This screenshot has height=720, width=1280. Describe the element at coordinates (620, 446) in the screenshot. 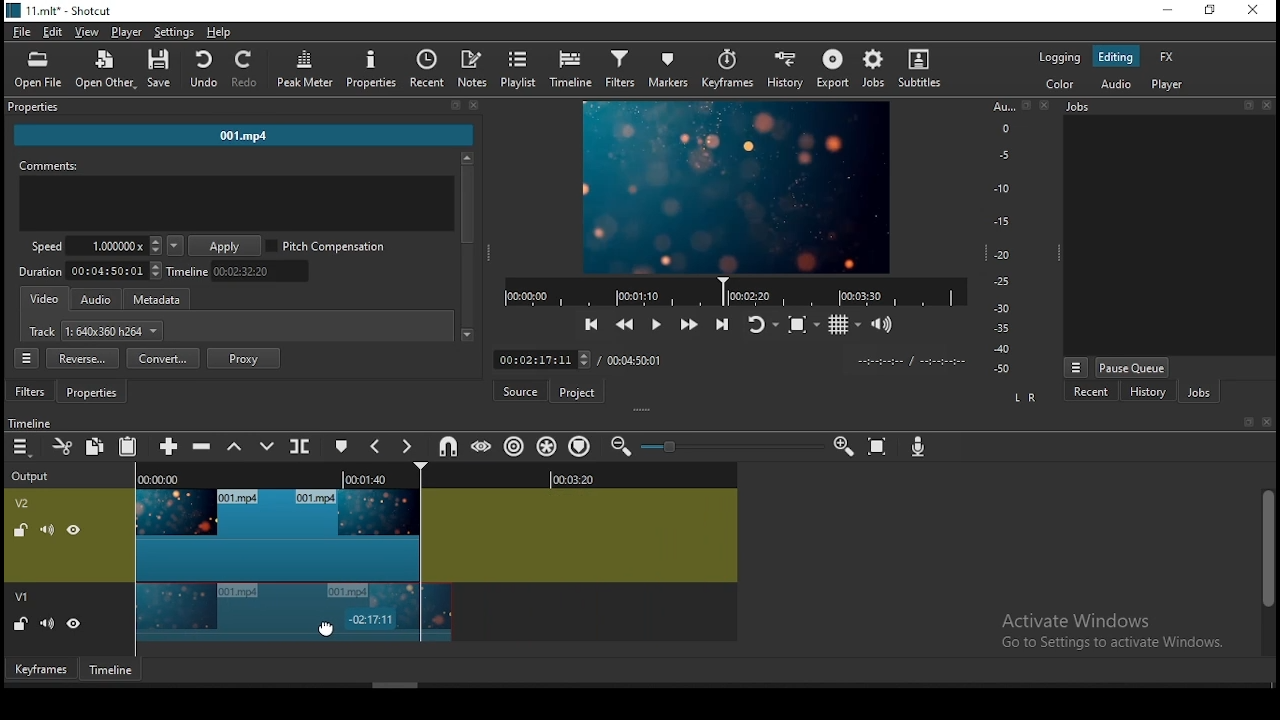

I see `zoom timeline out` at that location.